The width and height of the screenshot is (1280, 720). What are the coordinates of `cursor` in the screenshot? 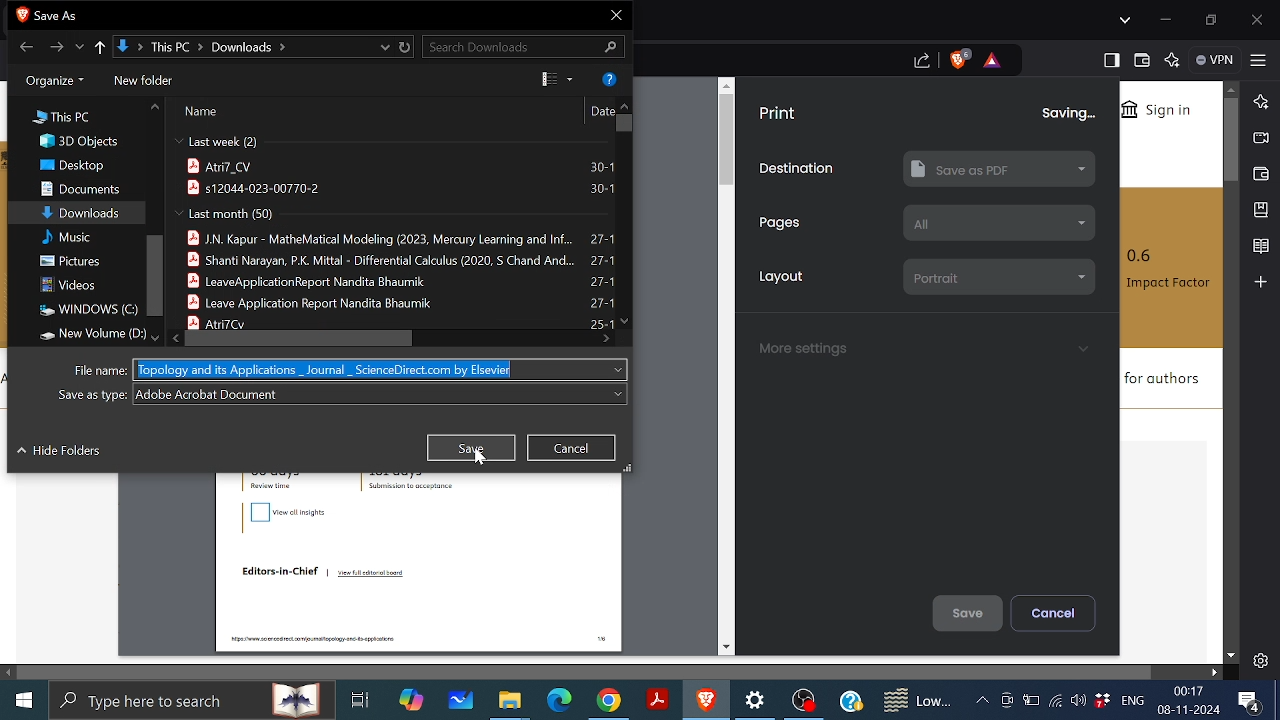 It's located at (482, 461).